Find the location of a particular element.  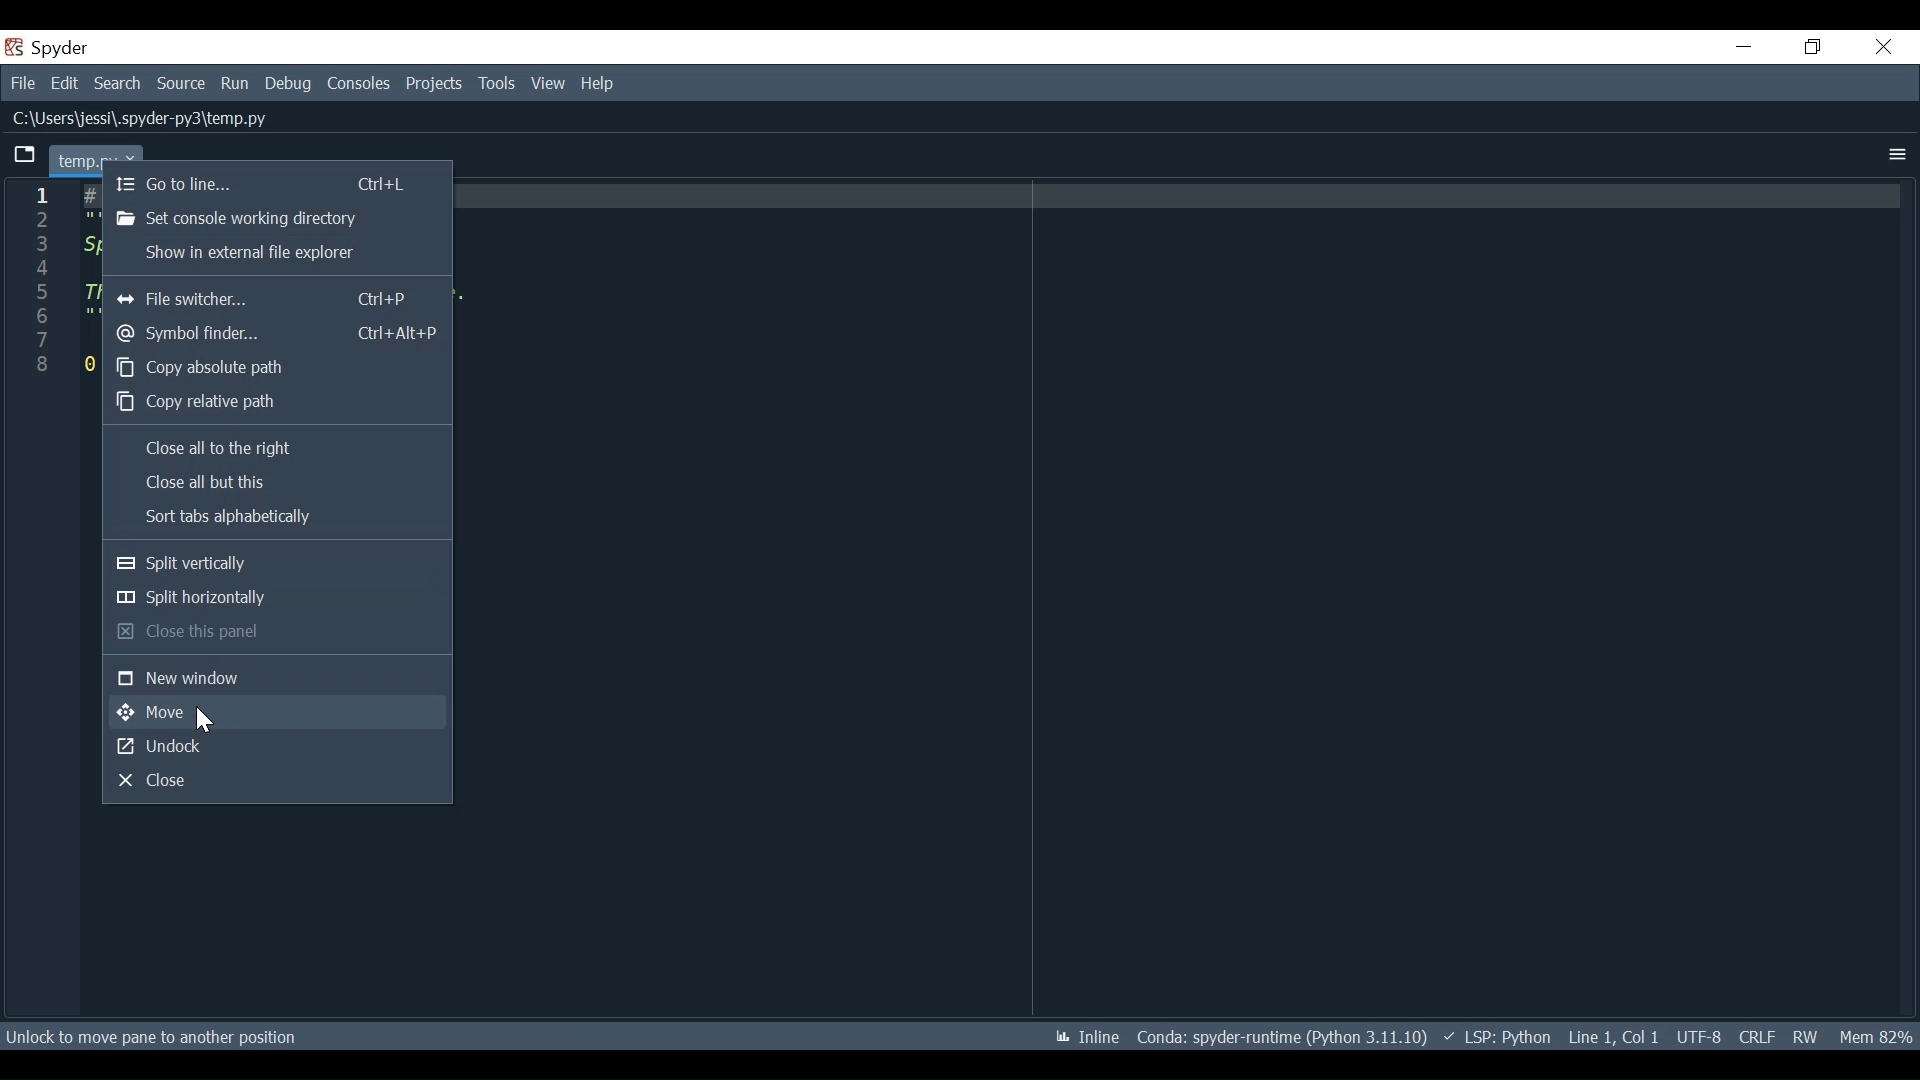

File EQL Status is located at coordinates (1755, 1038).